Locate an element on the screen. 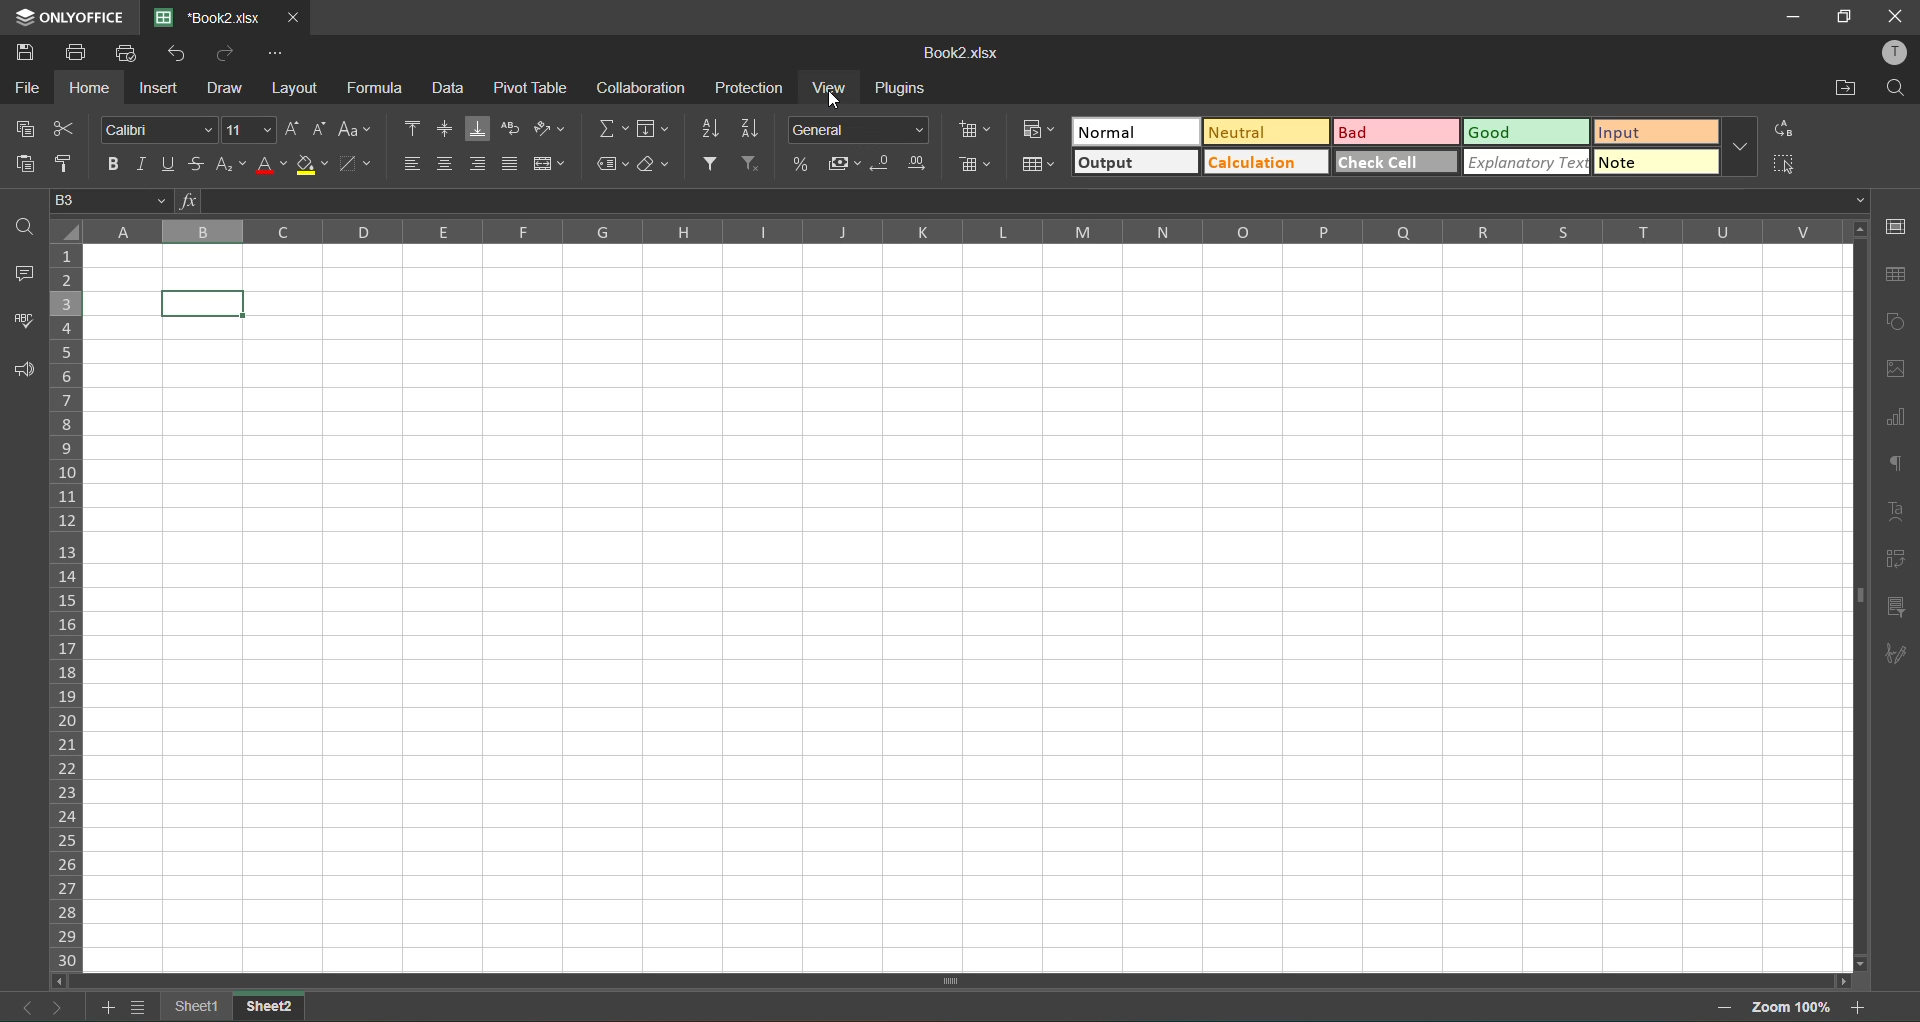  protection is located at coordinates (751, 88).